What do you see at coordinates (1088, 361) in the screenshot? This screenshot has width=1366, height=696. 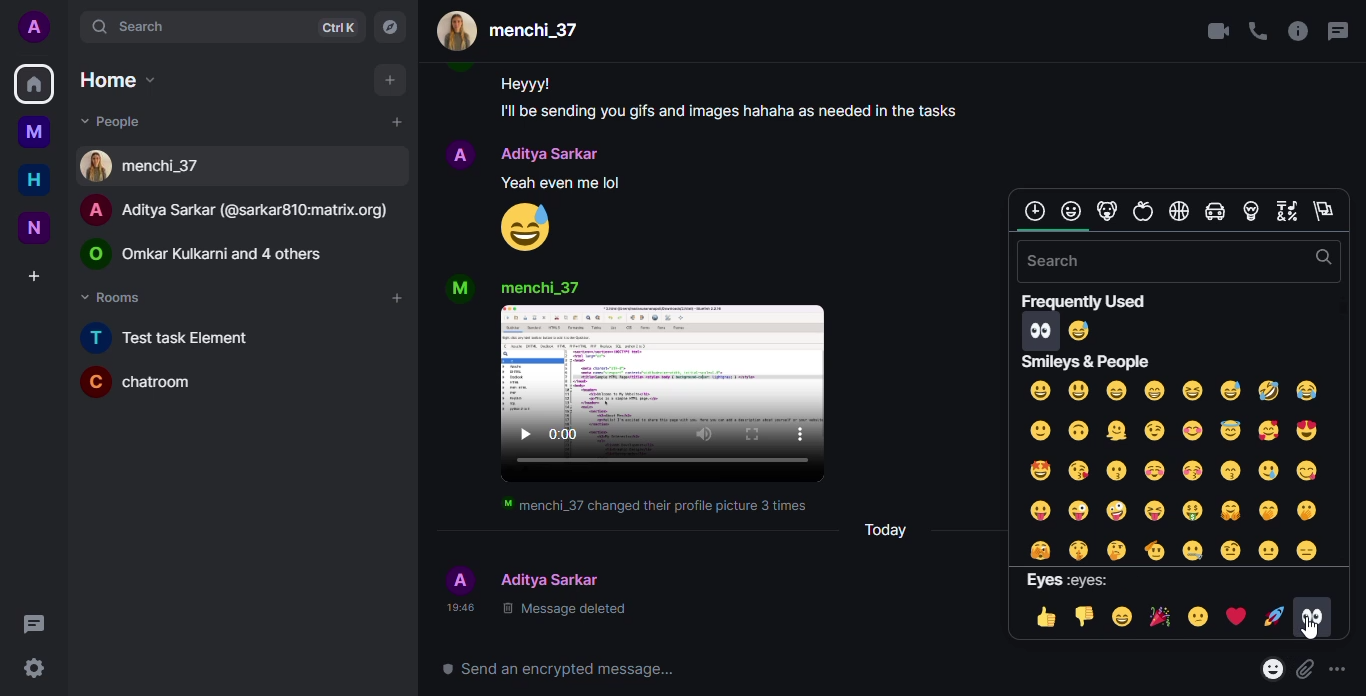 I see `smileys and people` at bounding box center [1088, 361].